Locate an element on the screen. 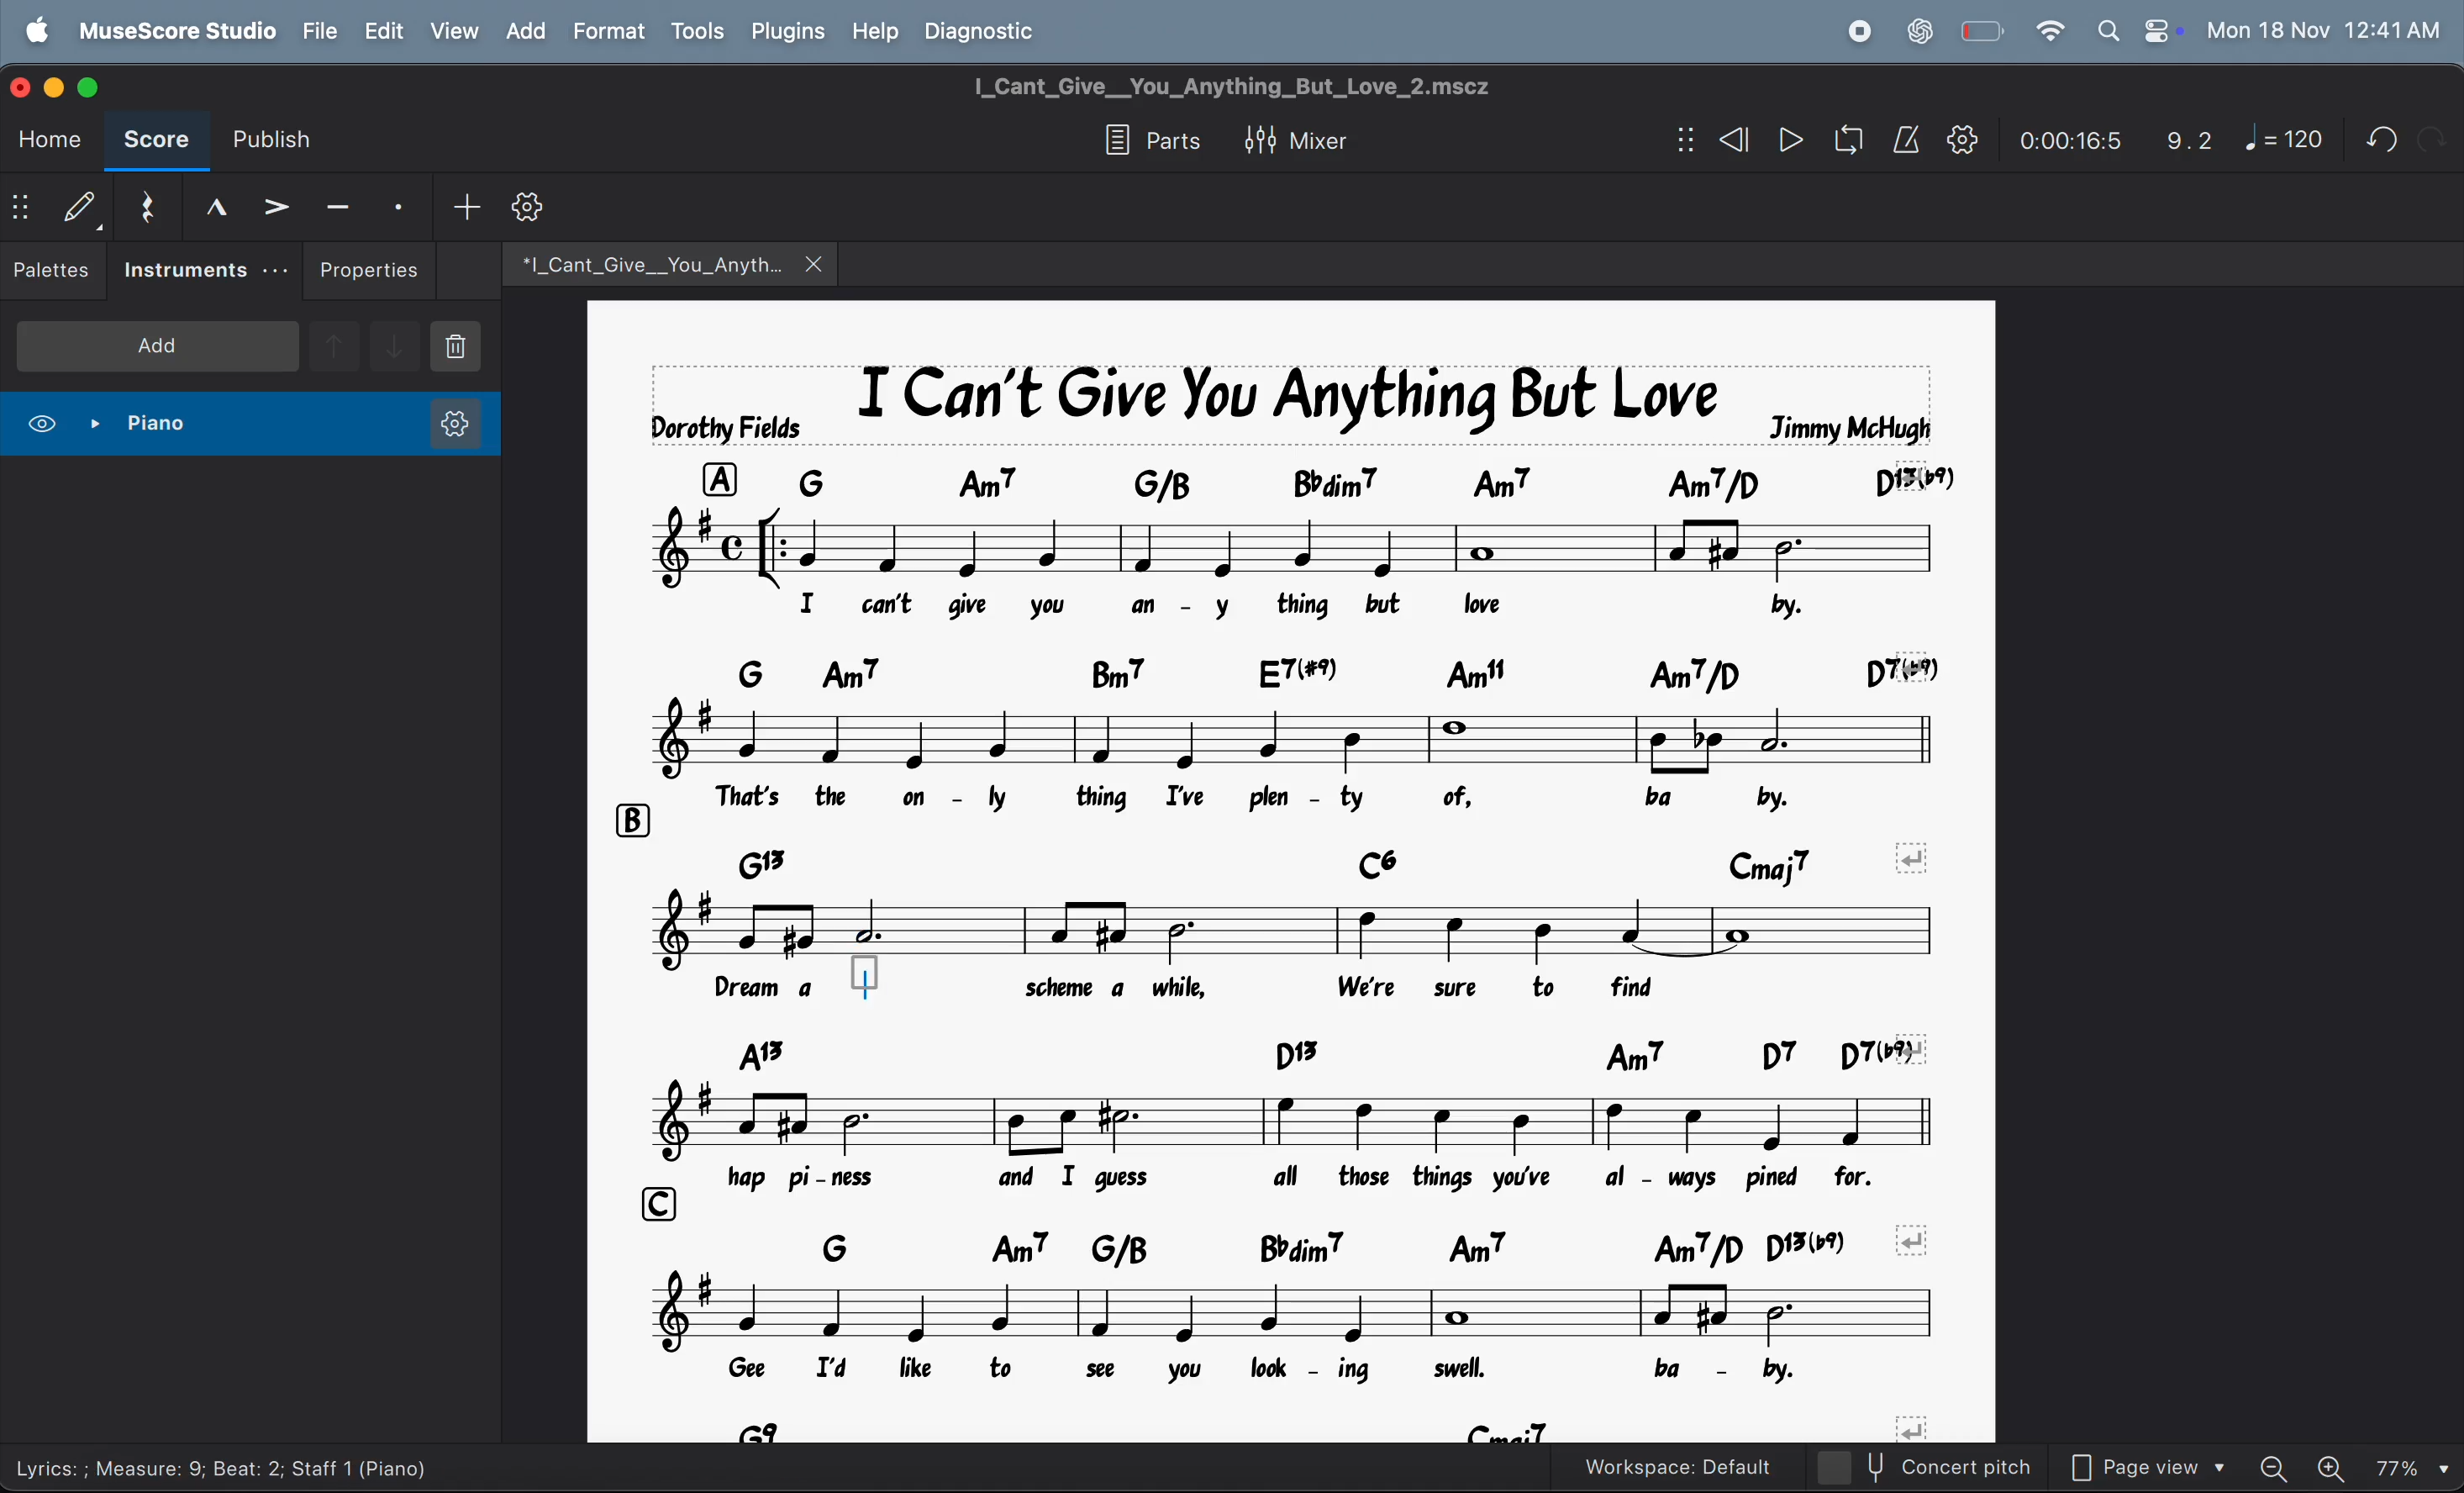 This screenshot has width=2464, height=1493. play is located at coordinates (1790, 140).